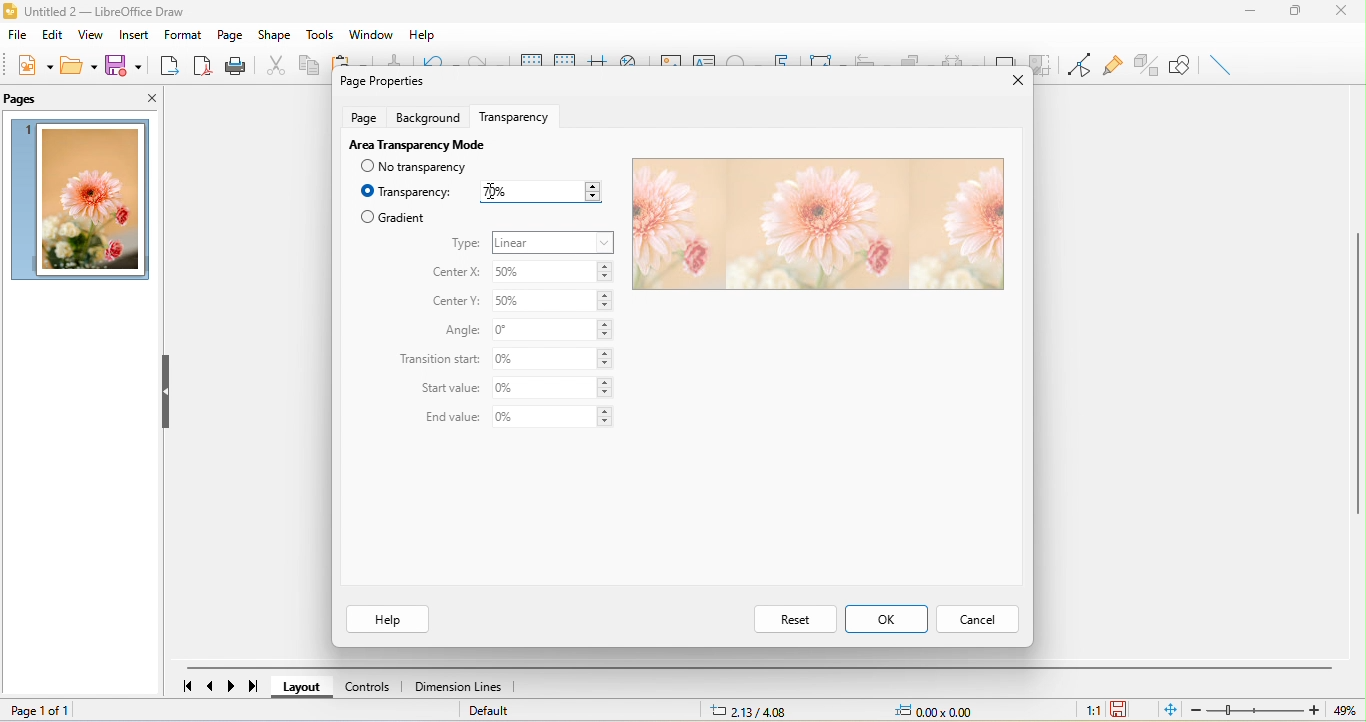  Describe the element at coordinates (122, 64) in the screenshot. I see `save` at that location.